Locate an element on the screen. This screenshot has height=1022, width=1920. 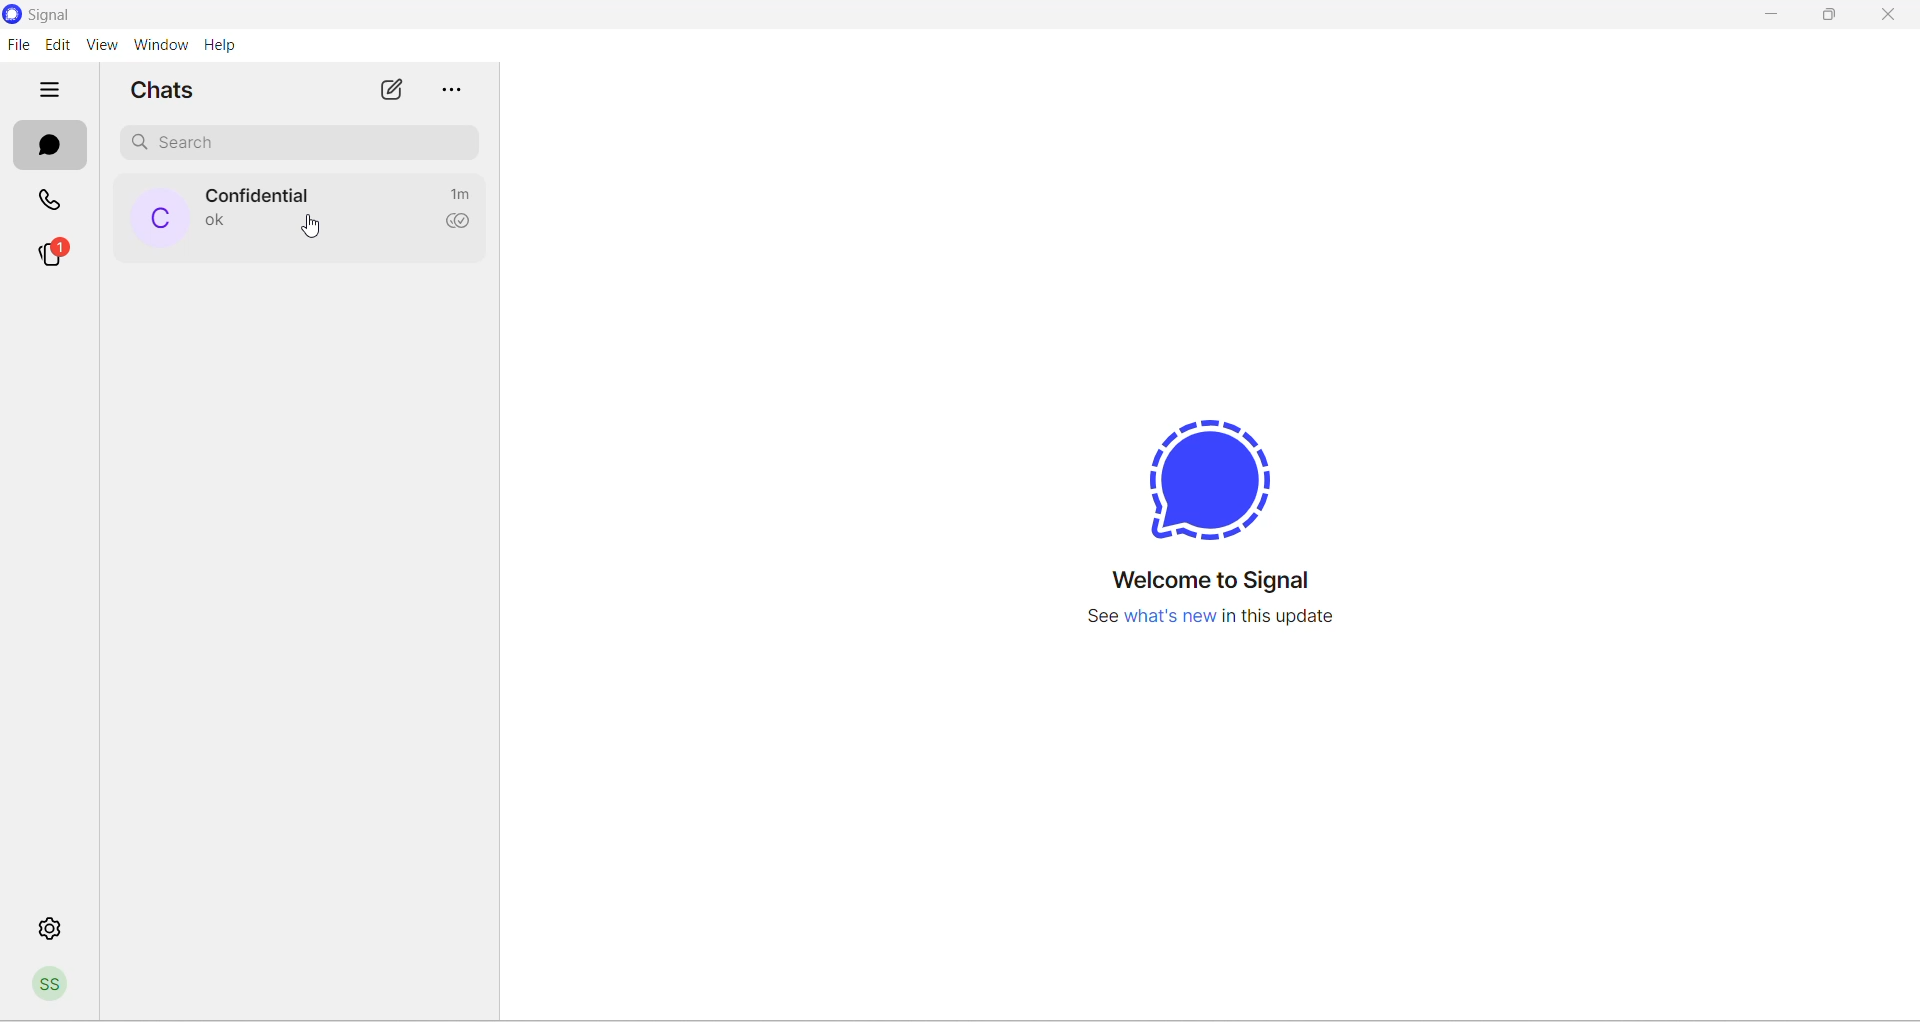
hide is located at coordinates (47, 89).